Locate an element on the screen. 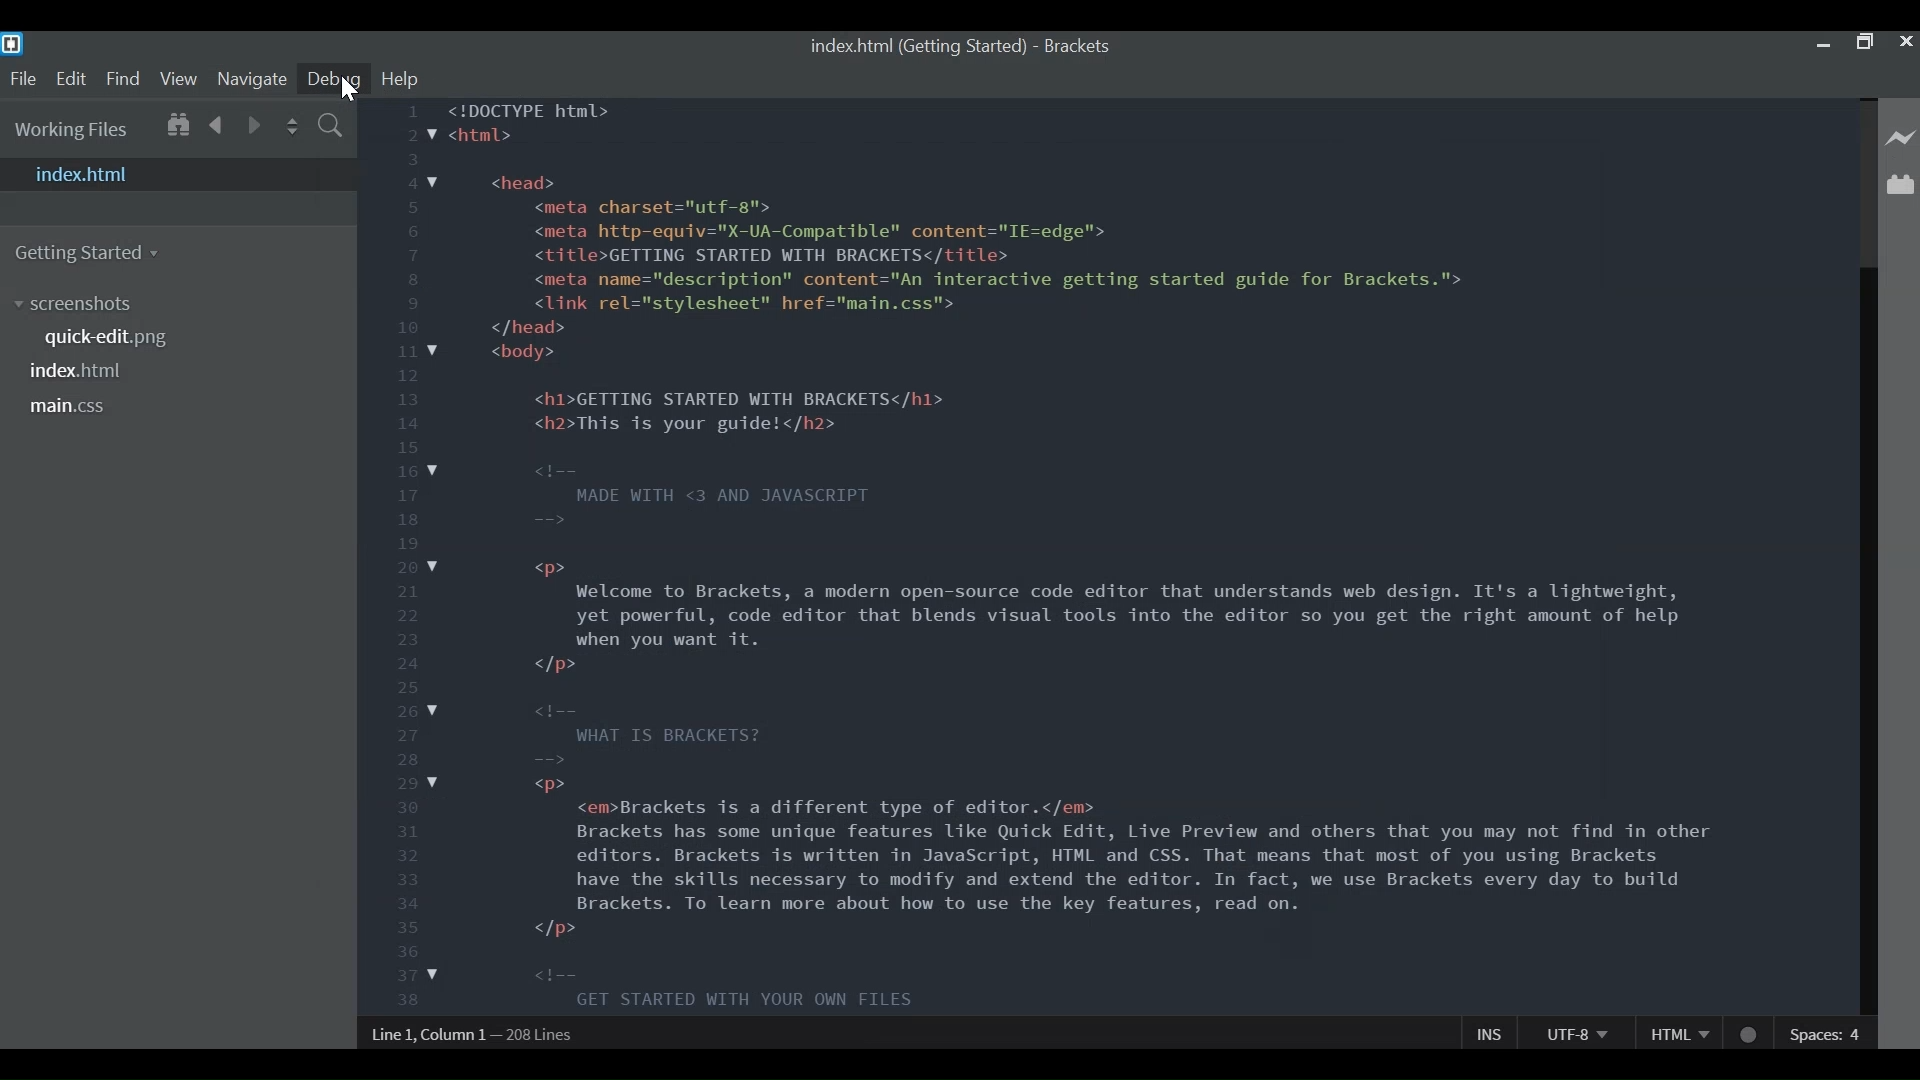 Image resolution: width=1920 pixels, height=1080 pixels. index html (Getting Started) - Brackets is located at coordinates (958, 46).